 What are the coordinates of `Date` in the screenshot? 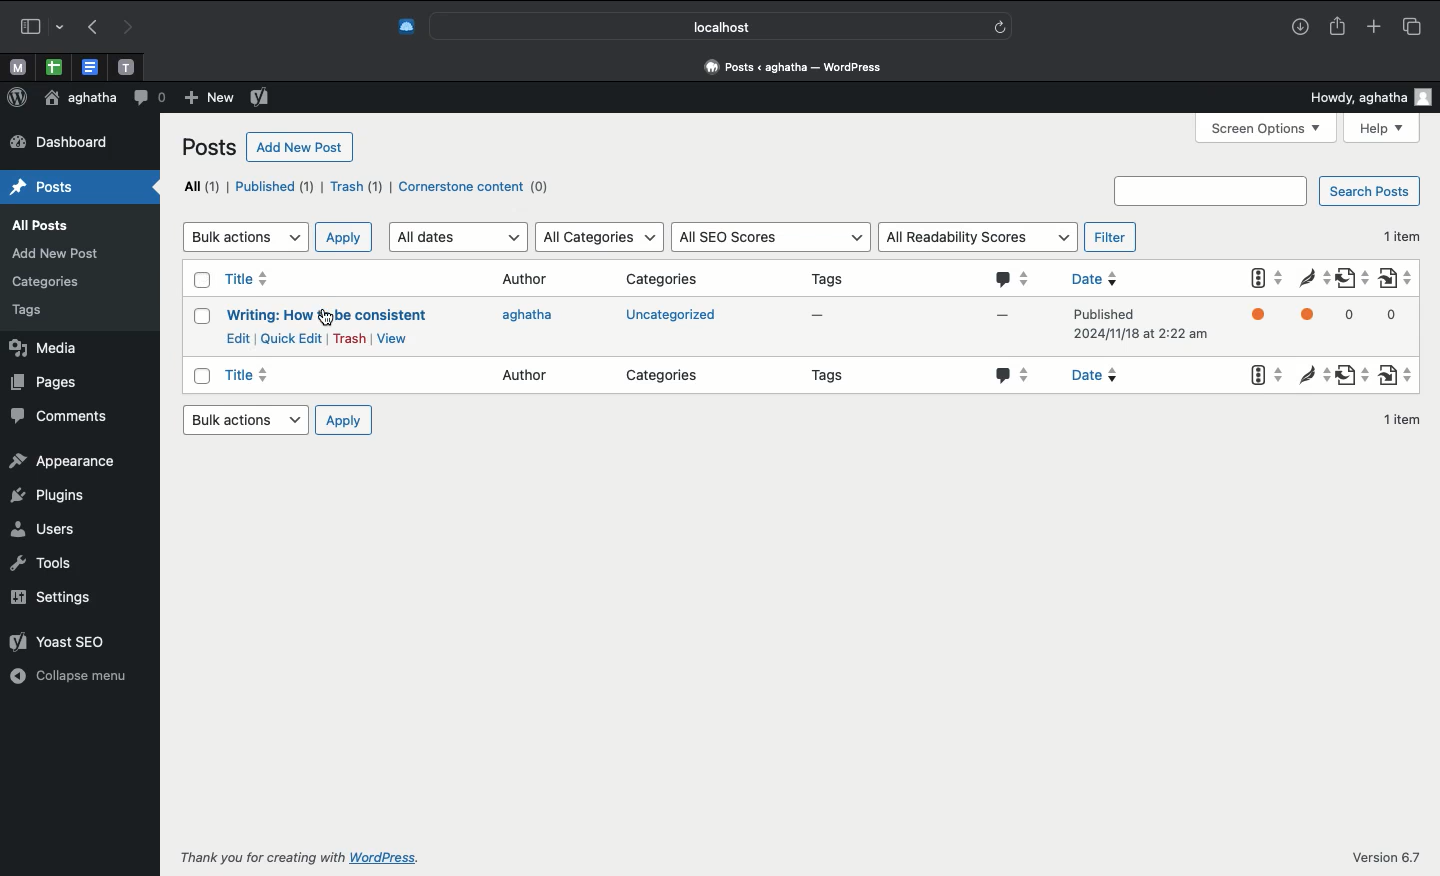 It's located at (1107, 375).